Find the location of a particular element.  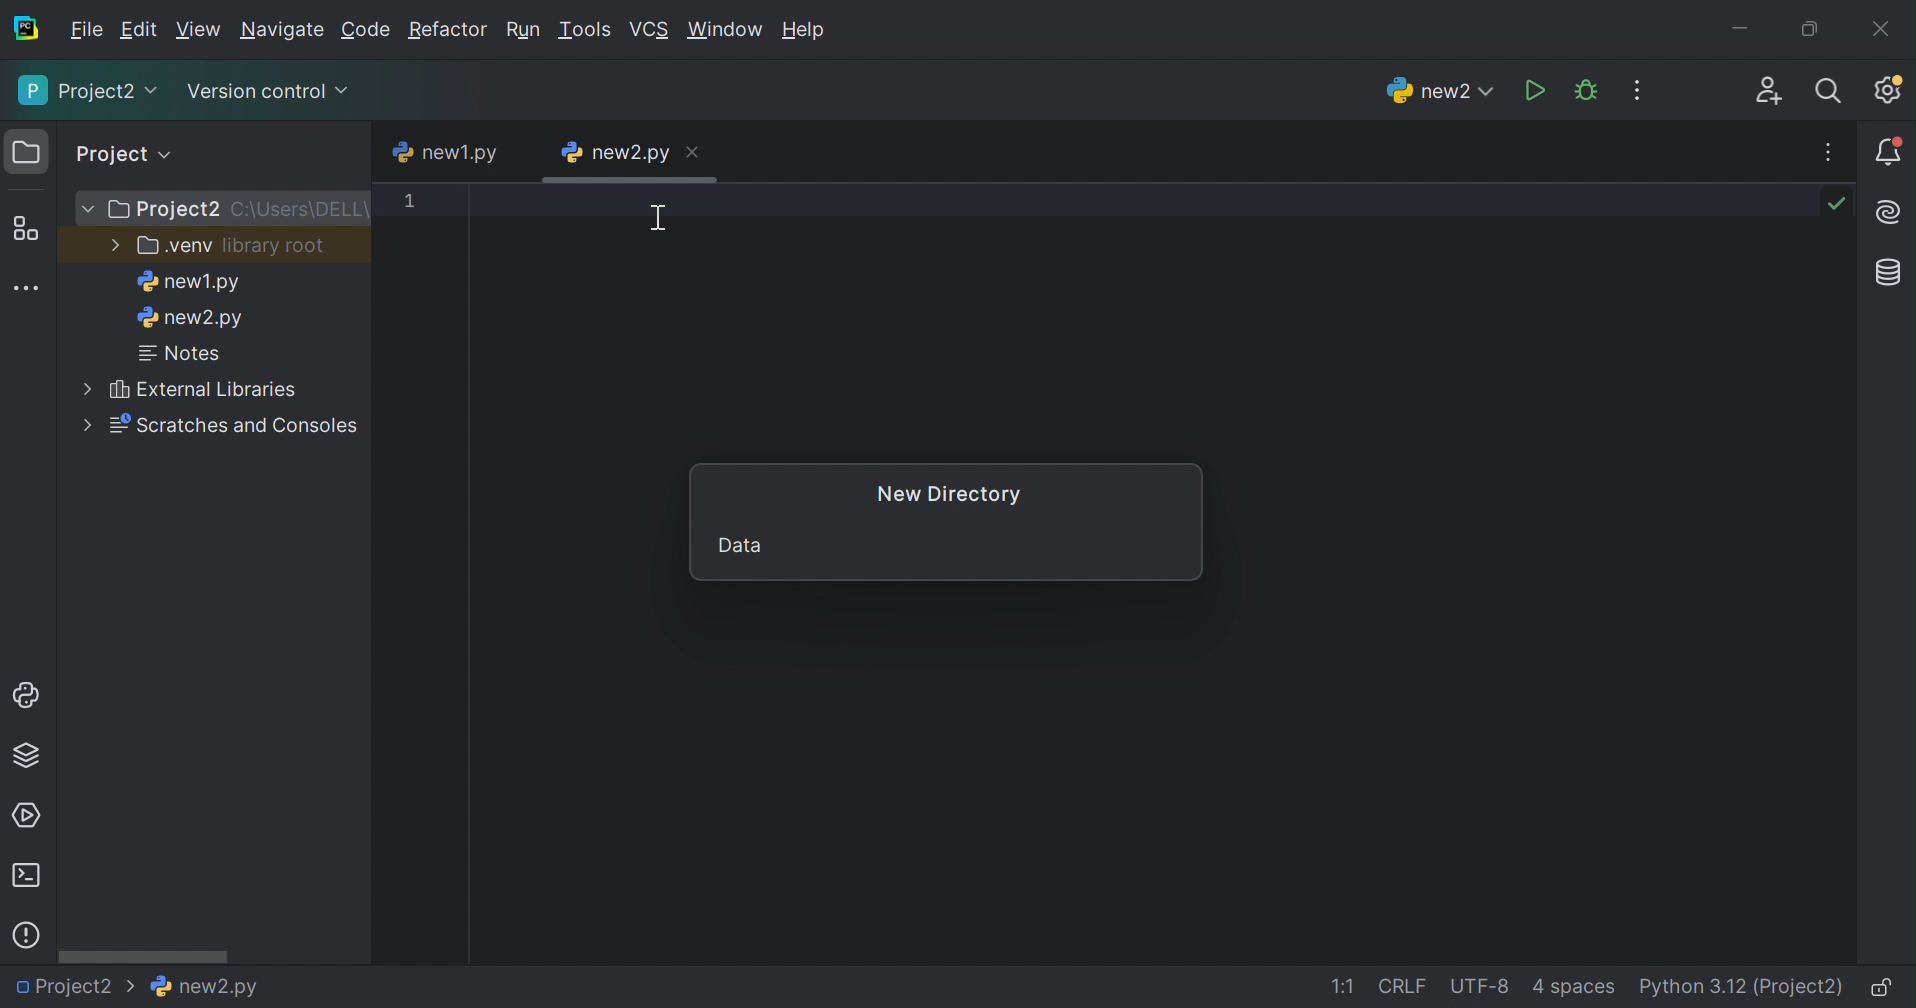

Edit is located at coordinates (199, 27).